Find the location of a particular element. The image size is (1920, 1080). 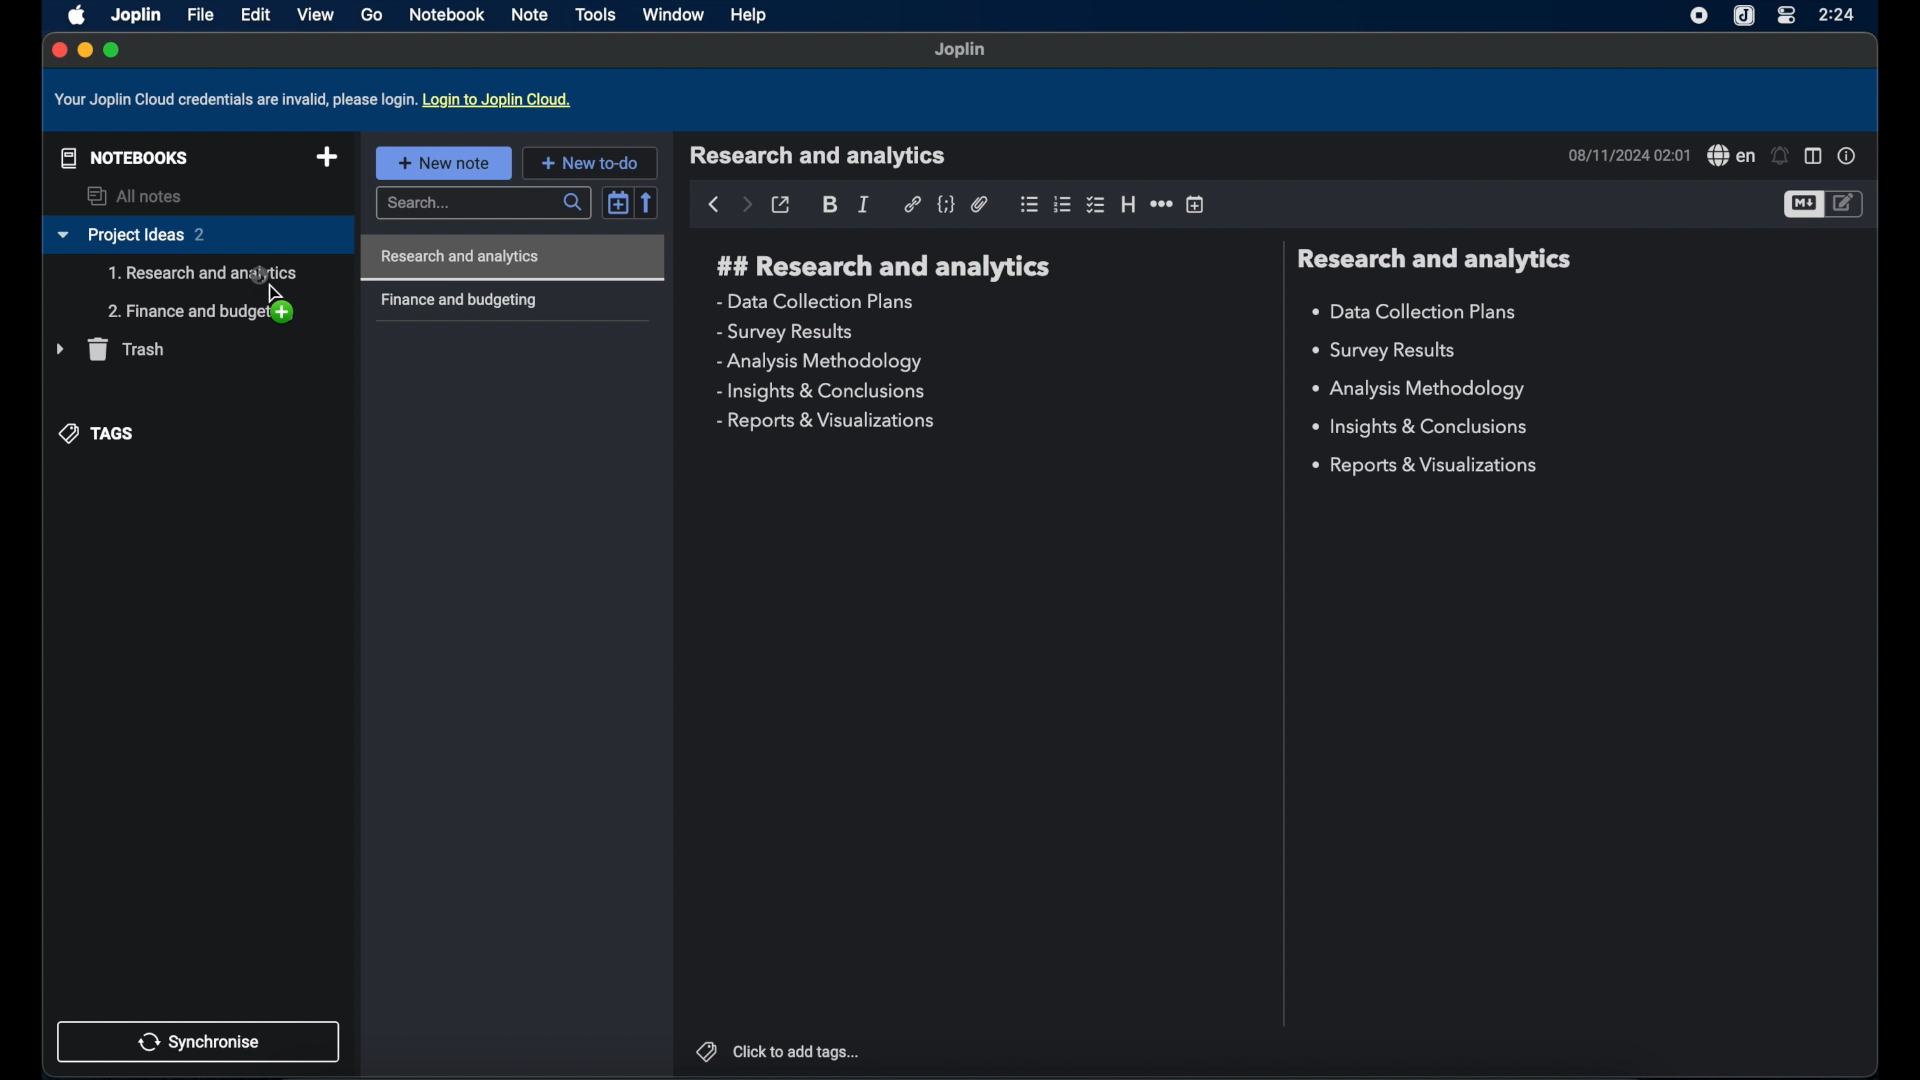

go is located at coordinates (371, 15).